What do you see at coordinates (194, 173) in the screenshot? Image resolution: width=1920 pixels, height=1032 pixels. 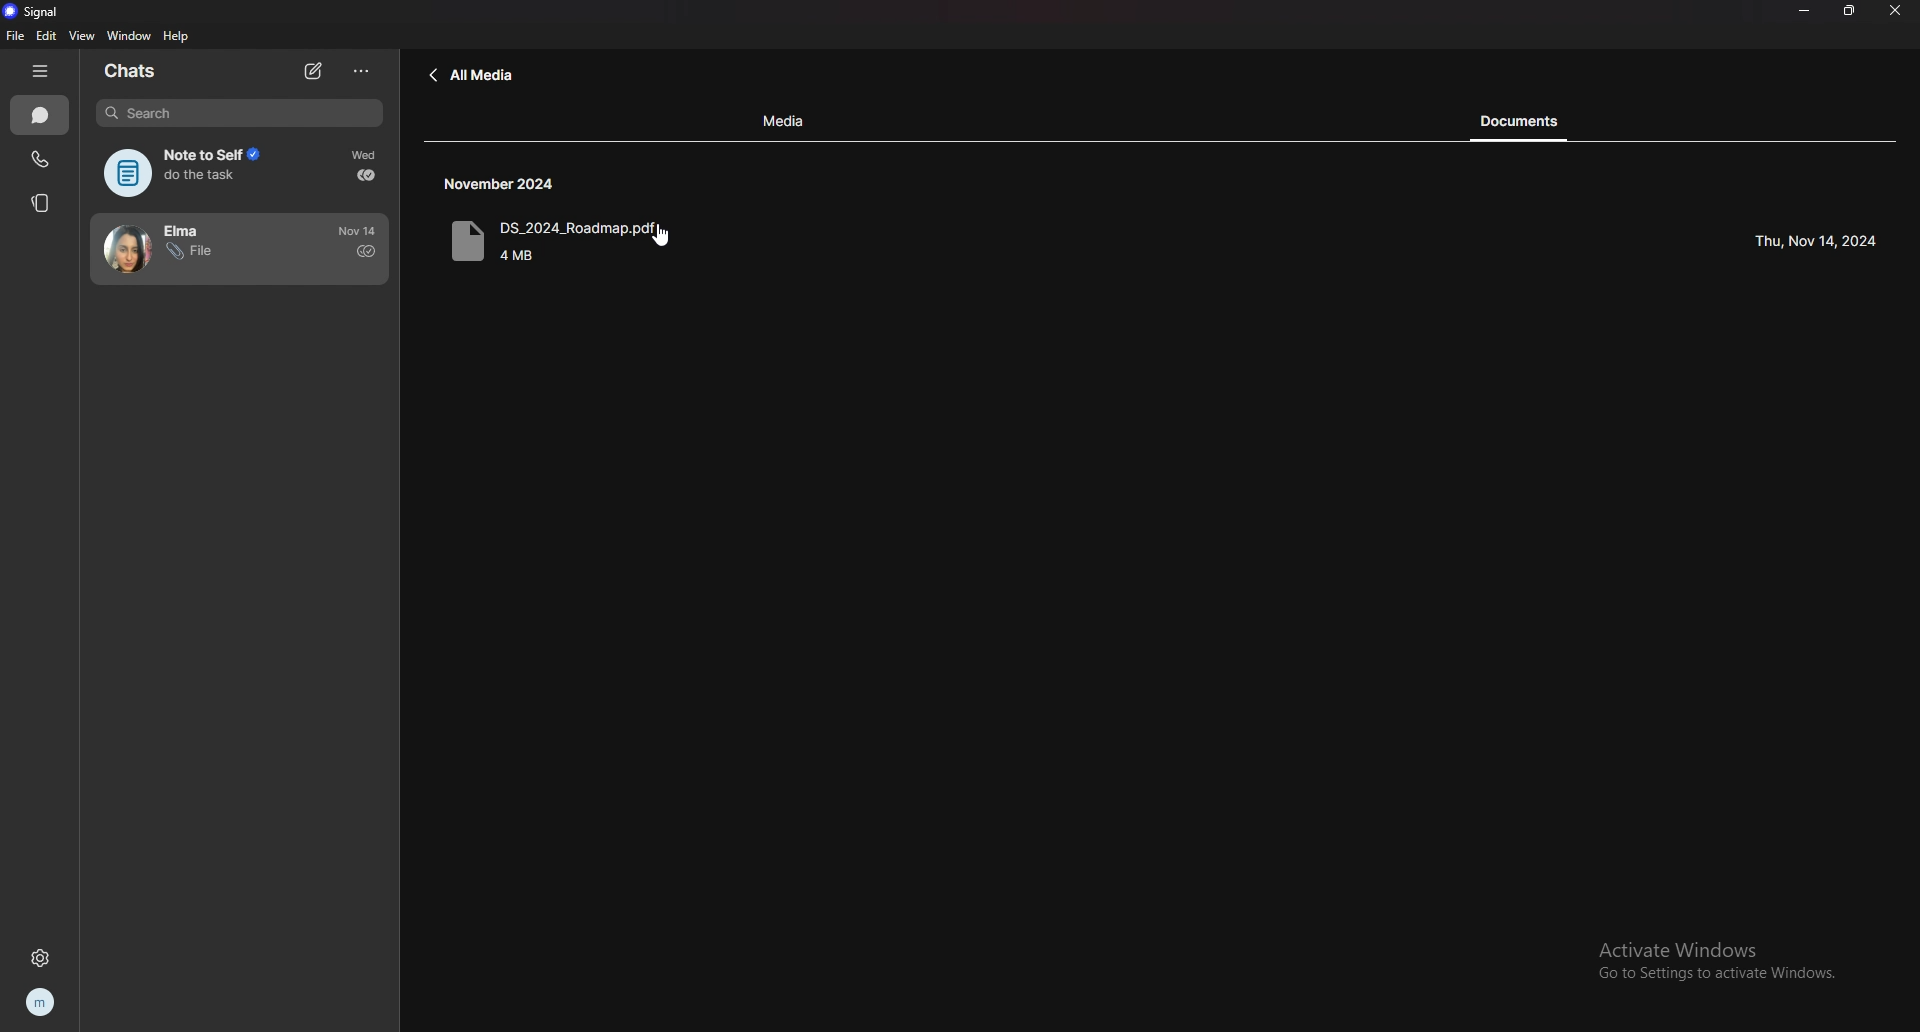 I see `note to self` at bounding box center [194, 173].